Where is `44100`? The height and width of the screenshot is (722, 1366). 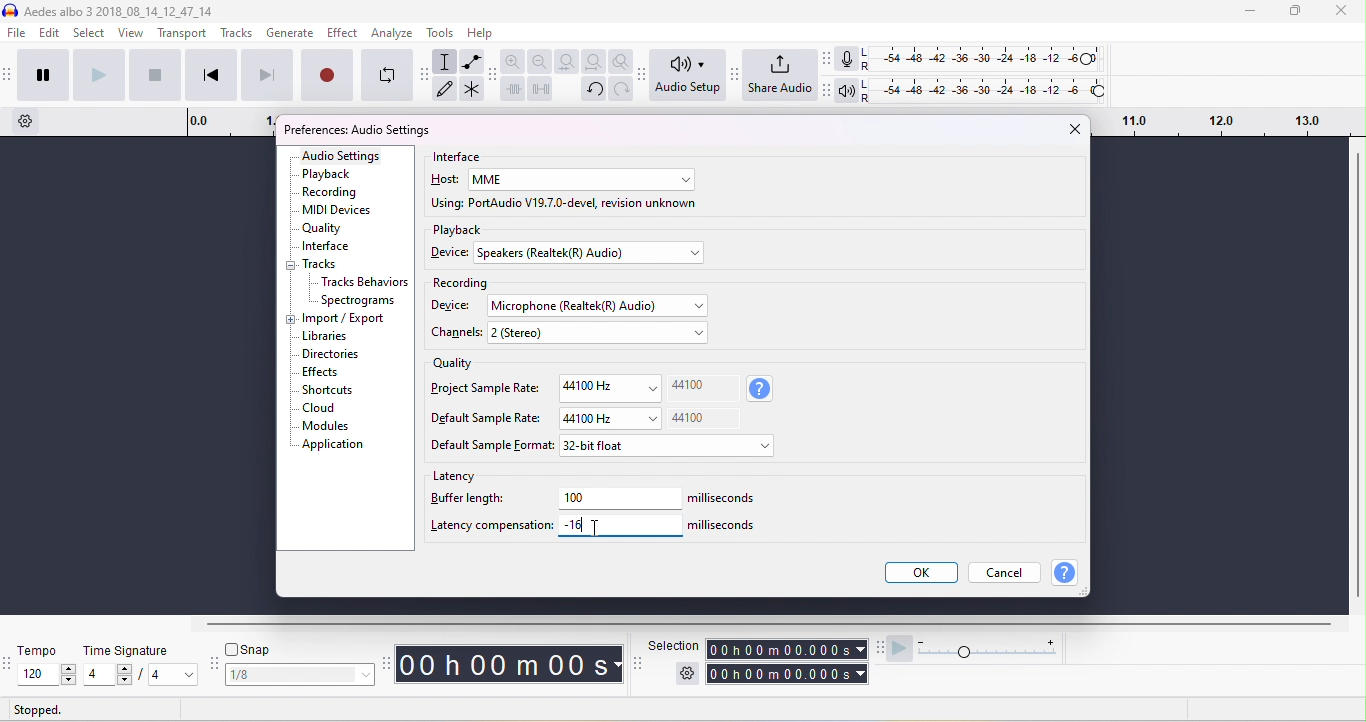
44100 is located at coordinates (689, 418).